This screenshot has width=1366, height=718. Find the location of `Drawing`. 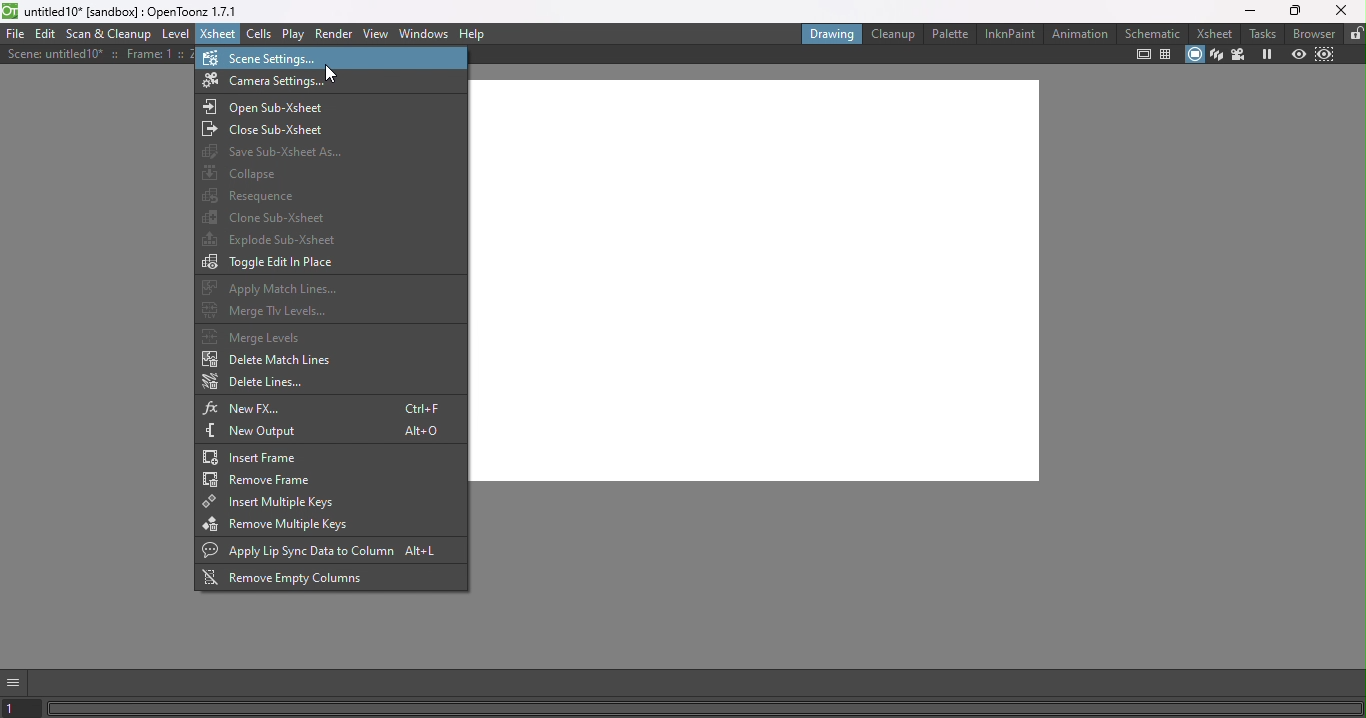

Drawing is located at coordinates (830, 33).